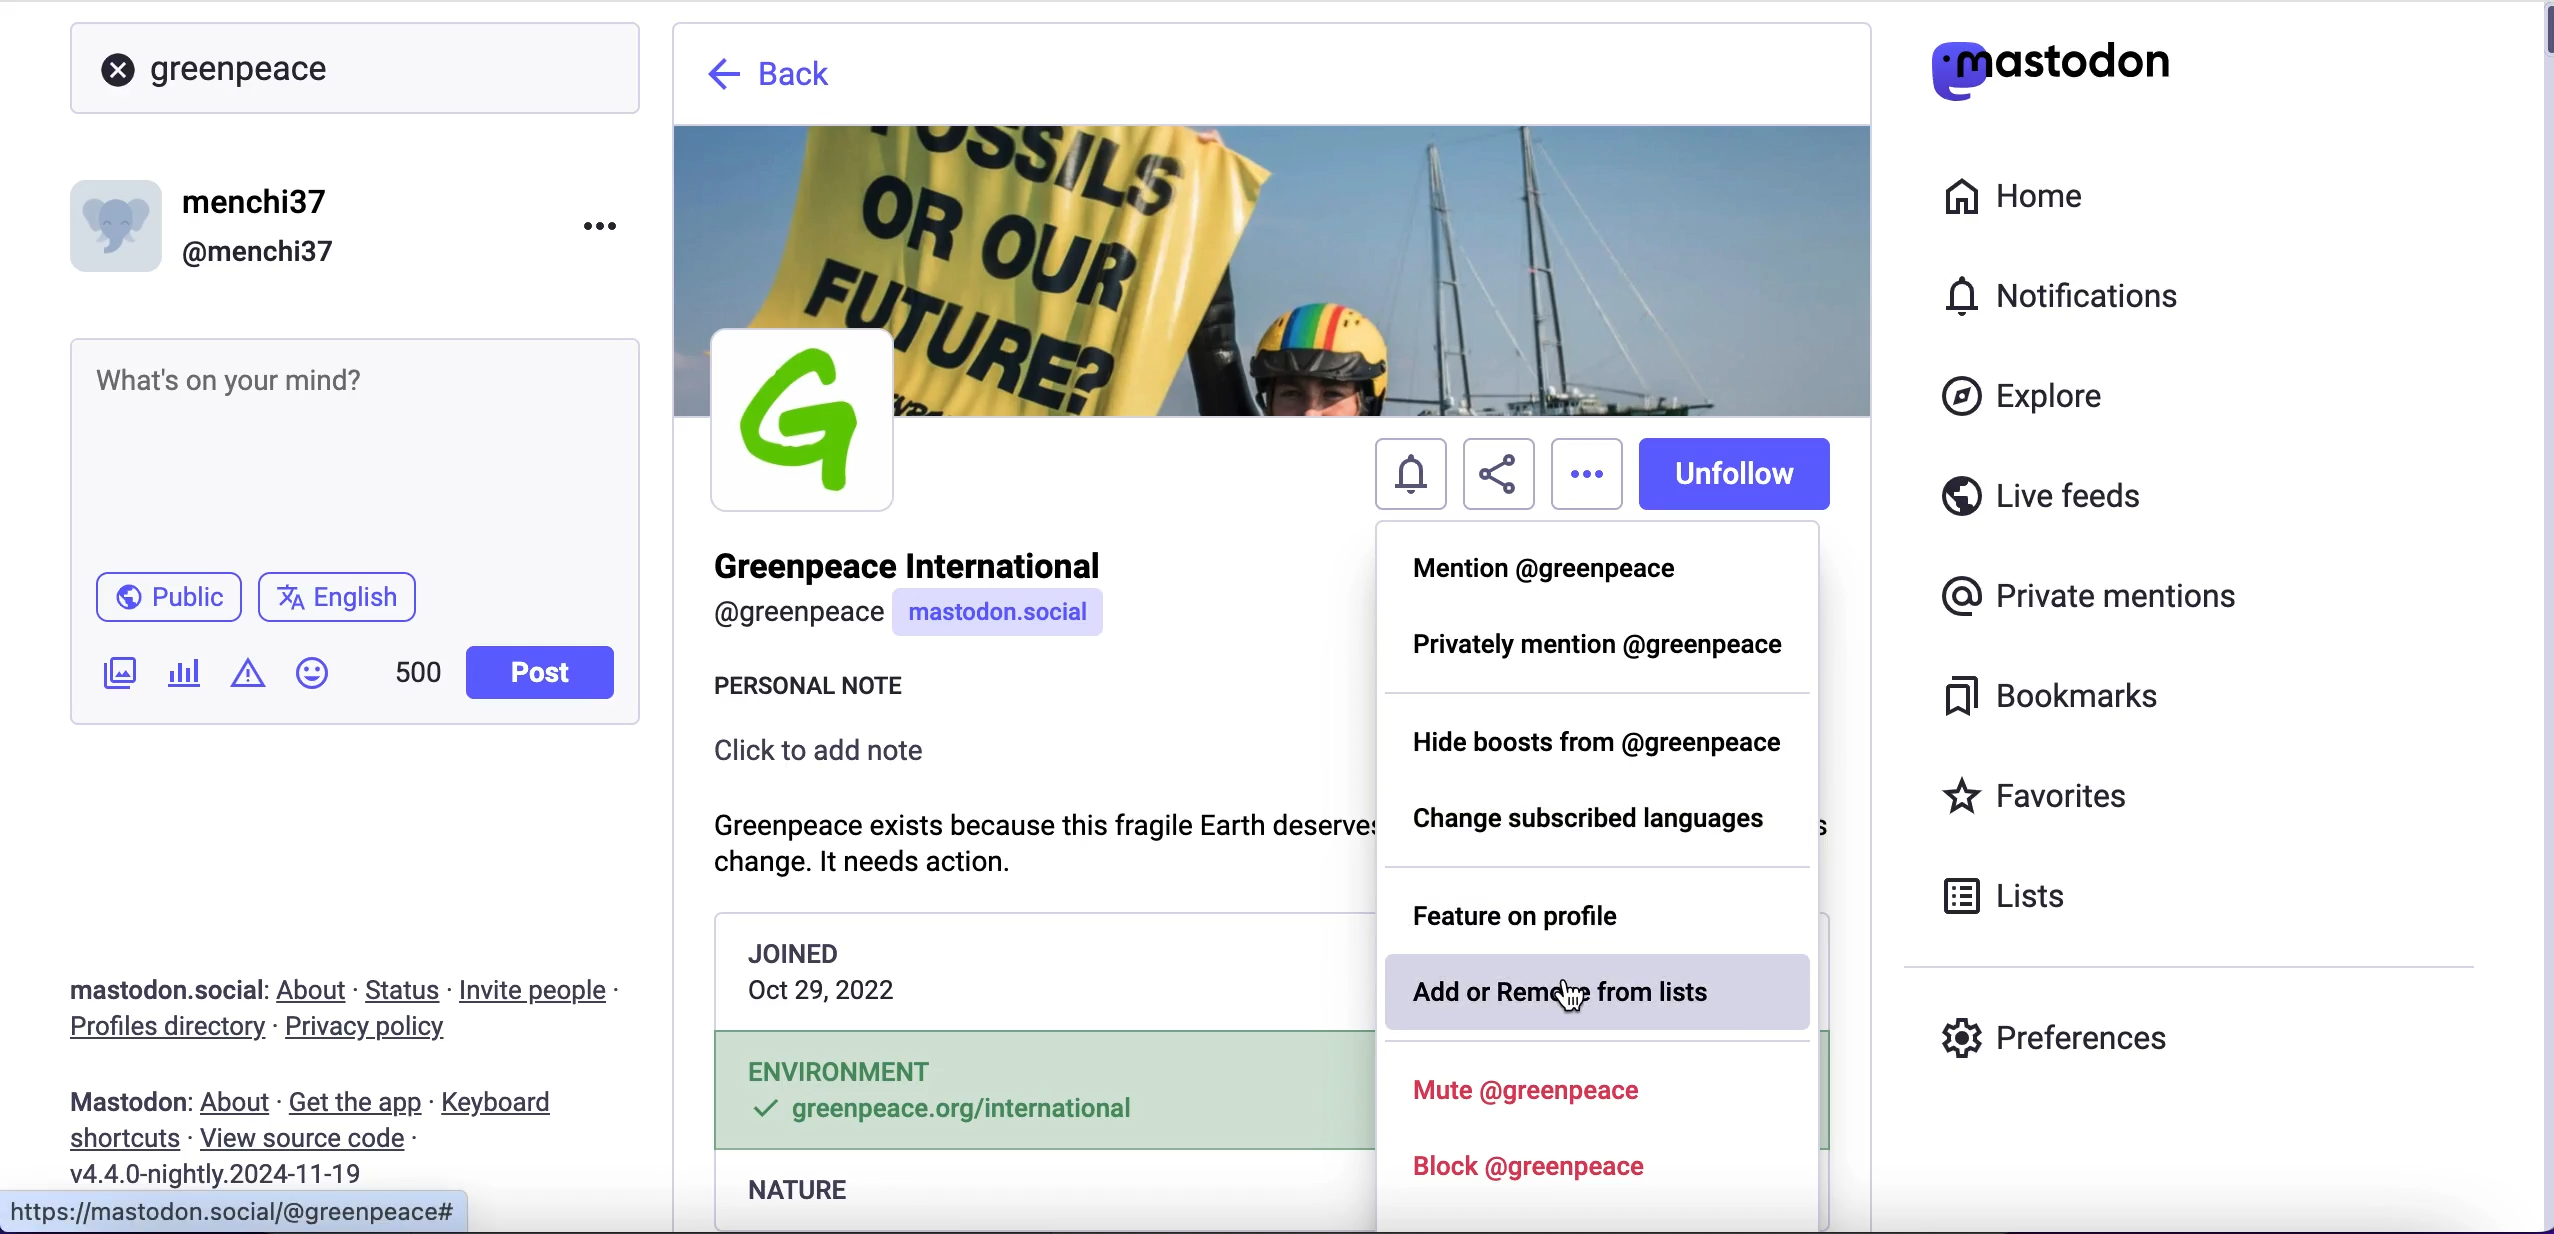 This screenshot has width=2554, height=1234. I want to click on personal note, so click(848, 690).